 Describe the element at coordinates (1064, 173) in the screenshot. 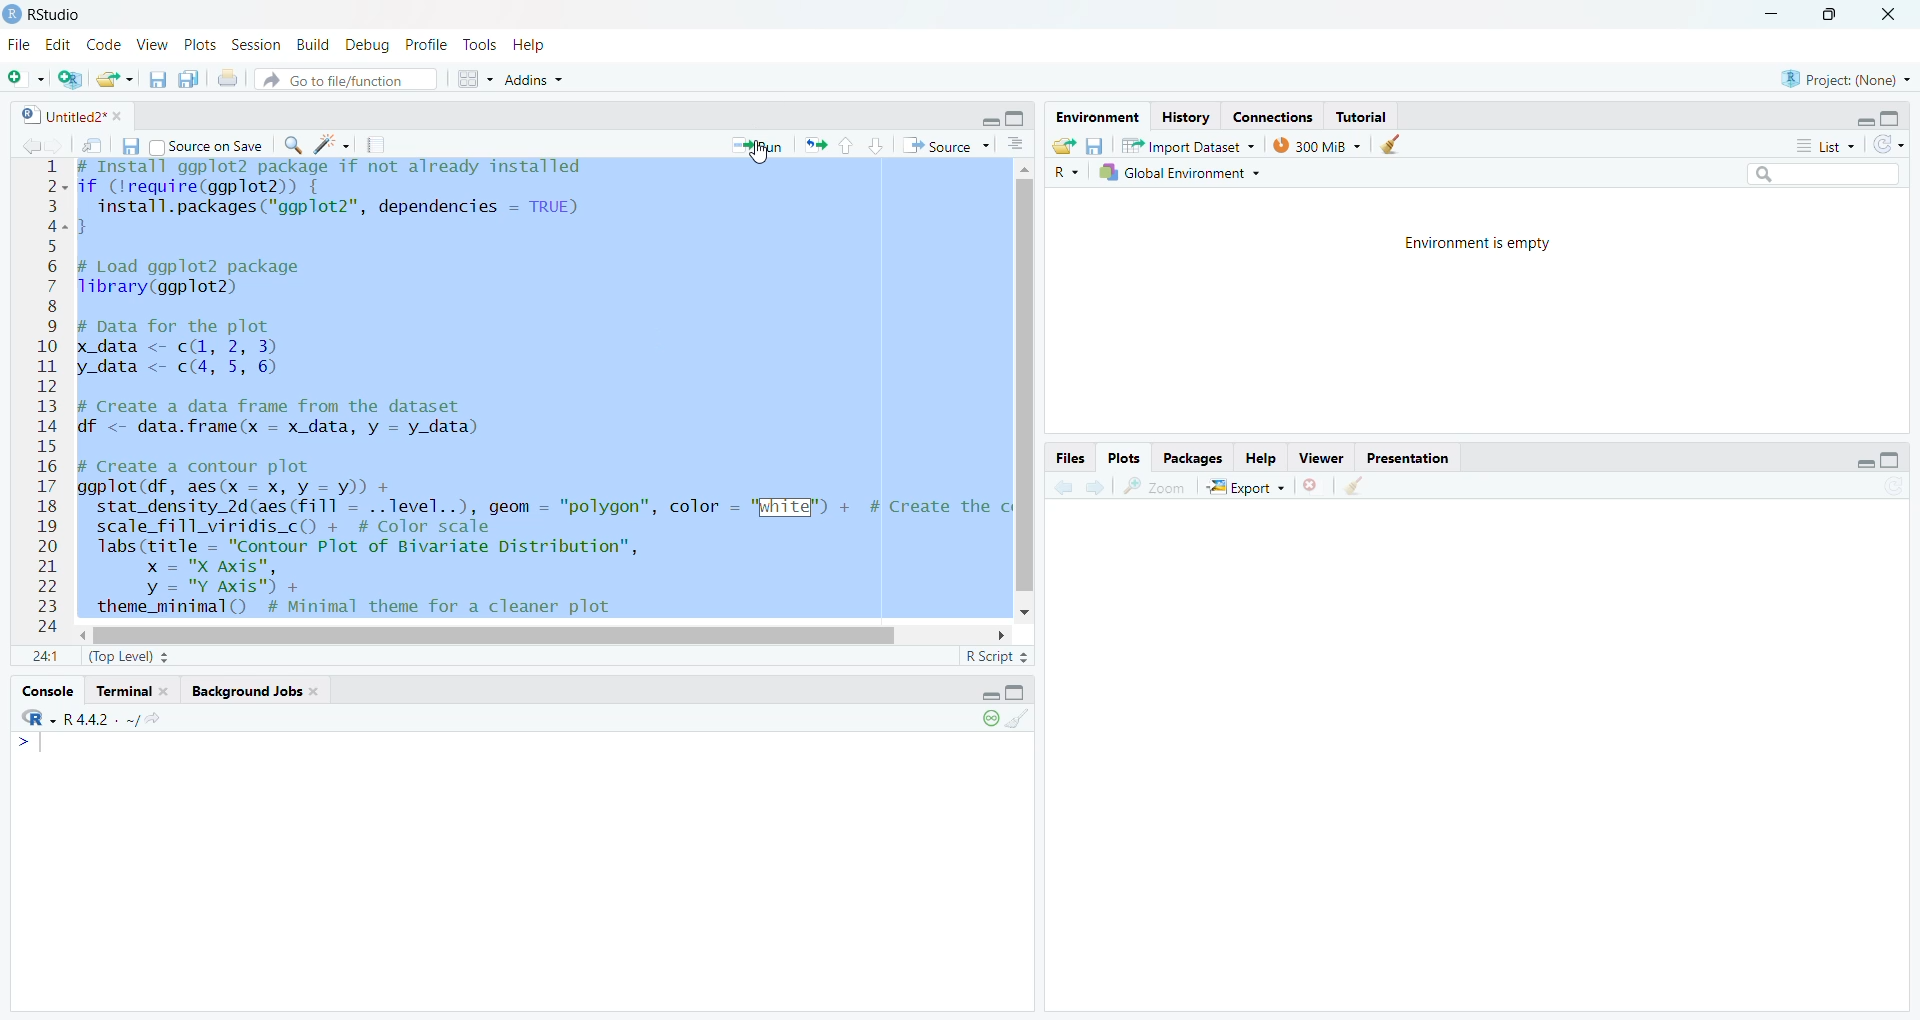

I see `R` at that location.